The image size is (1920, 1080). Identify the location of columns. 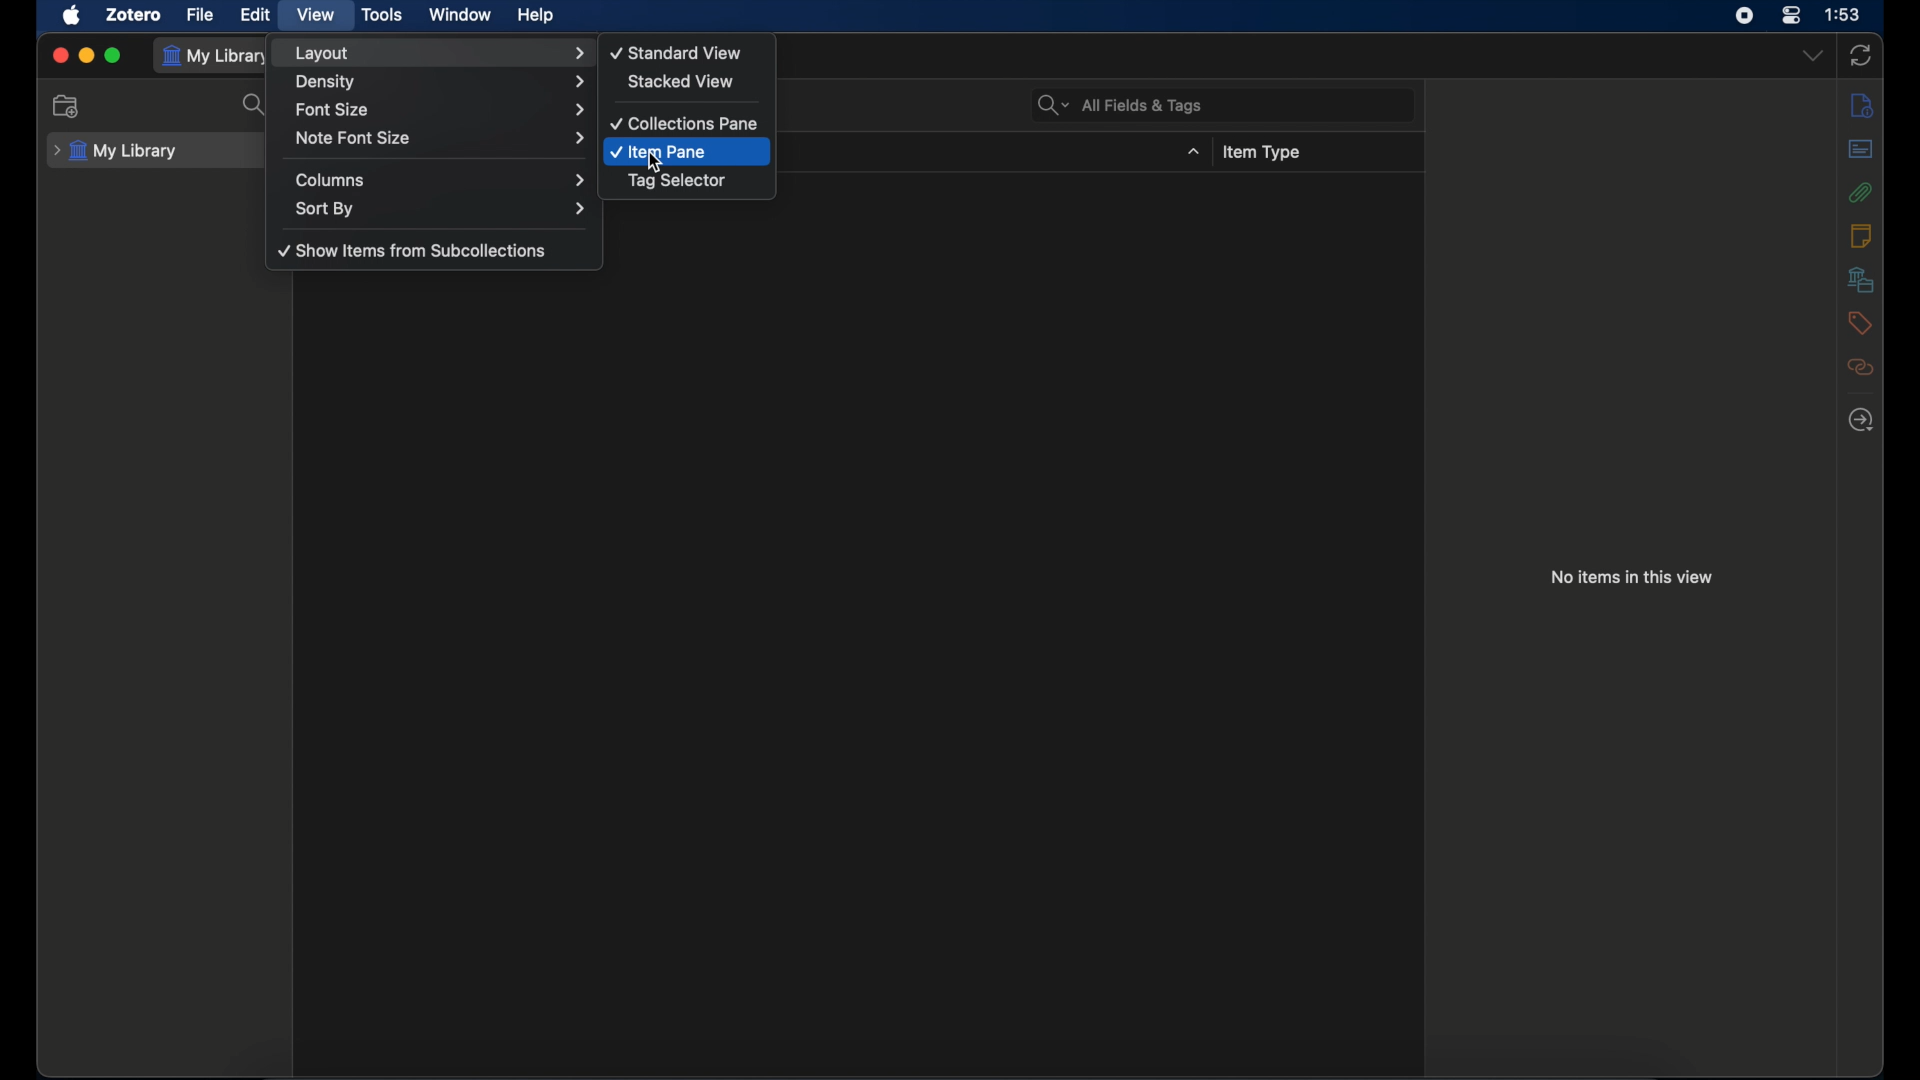
(440, 180).